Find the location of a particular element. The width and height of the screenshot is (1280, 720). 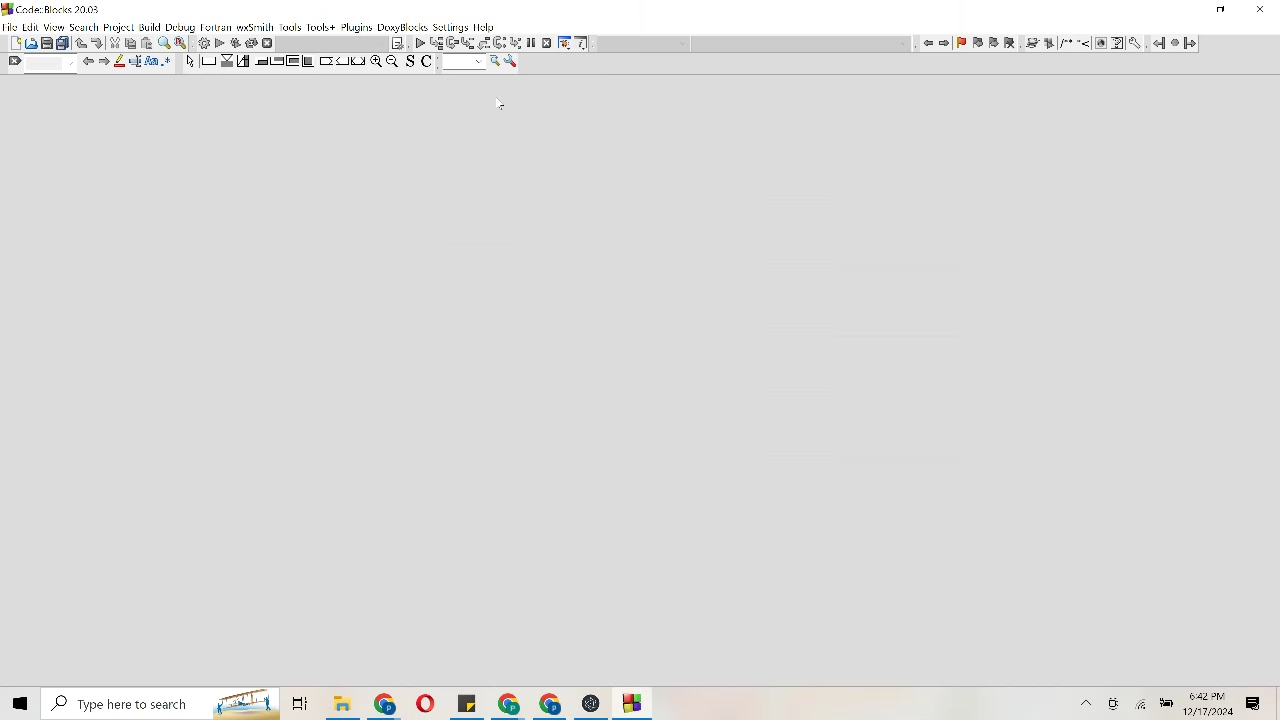

File is located at coordinates (591, 704).